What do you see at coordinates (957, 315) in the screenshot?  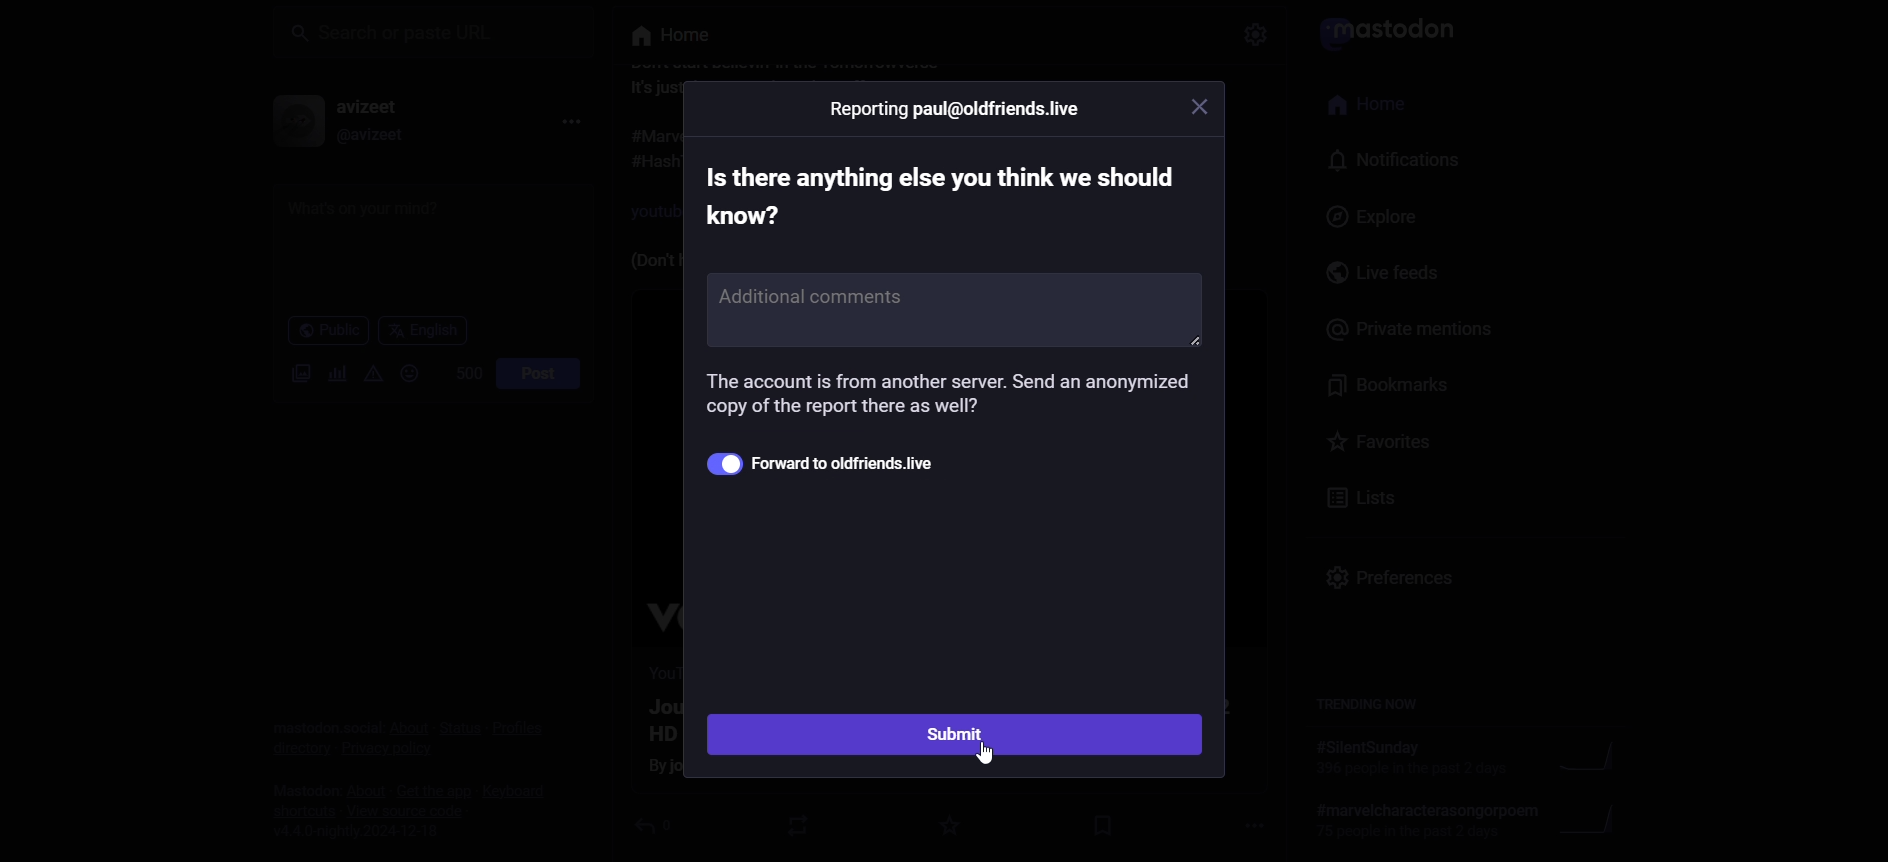 I see `additional comments` at bounding box center [957, 315].